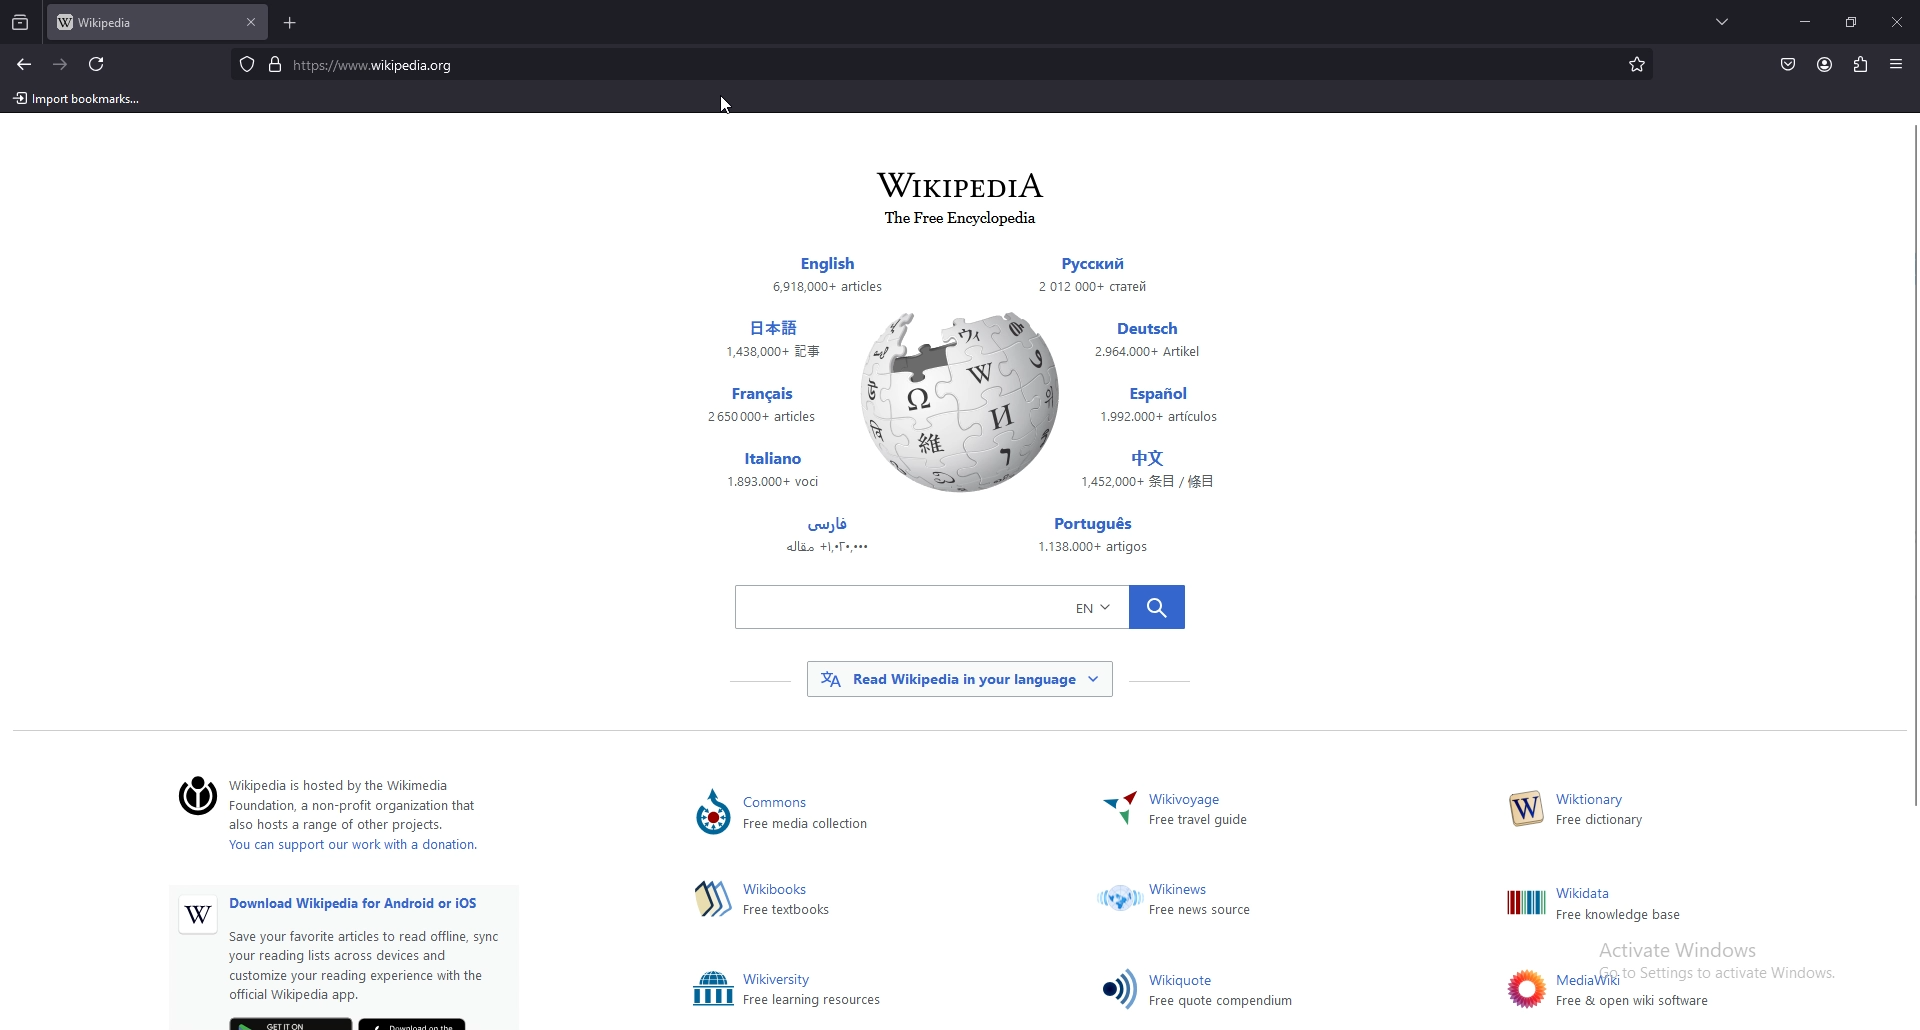 This screenshot has width=1920, height=1030. What do you see at coordinates (1527, 809) in the screenshot?
I see `` at bounding box center [1527, 809].